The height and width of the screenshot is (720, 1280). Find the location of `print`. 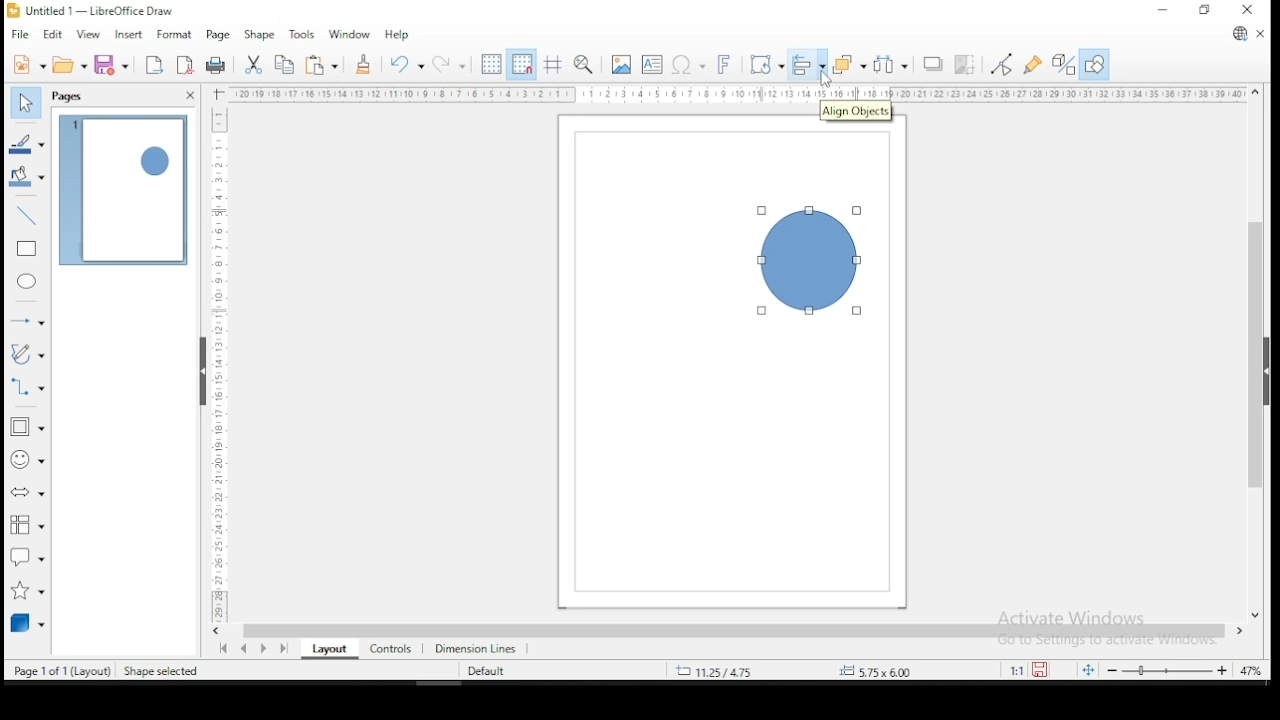

print is located at coordinates (217, 66).